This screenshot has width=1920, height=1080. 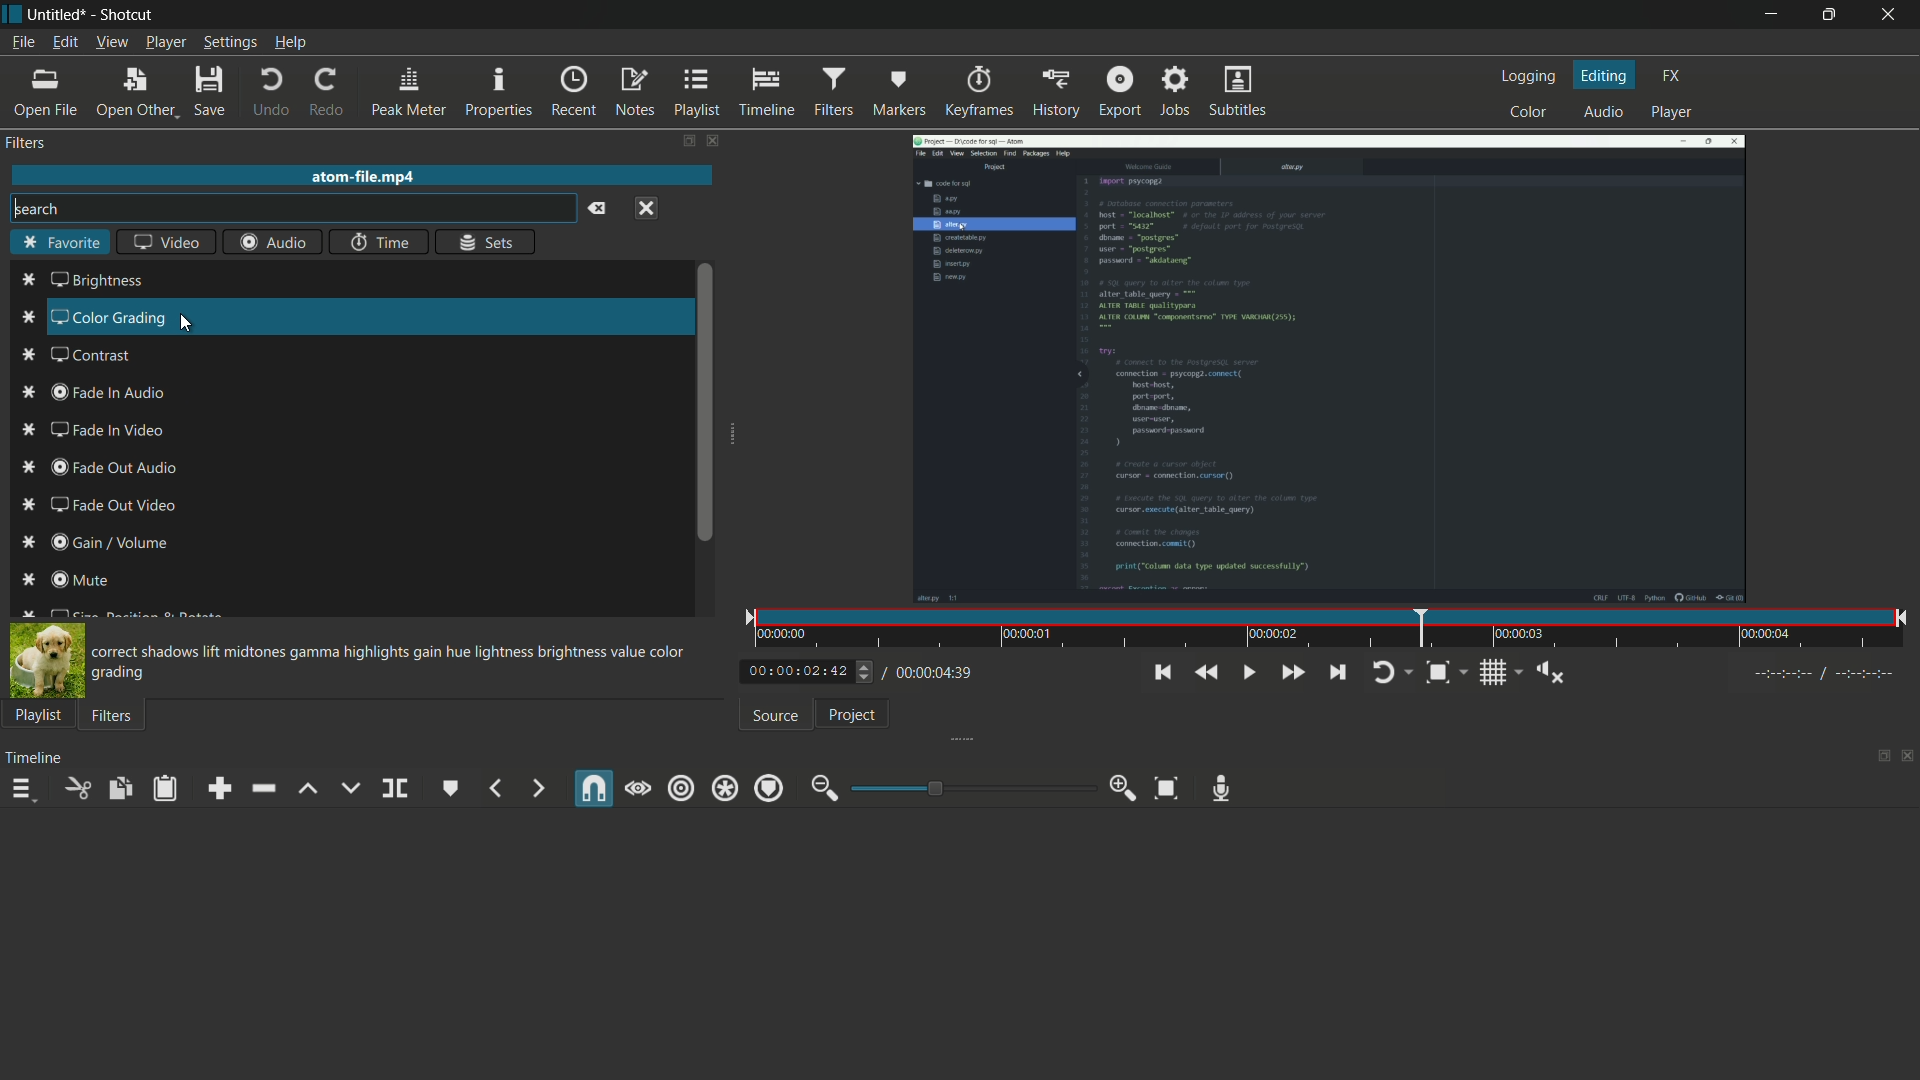 What do you see at coordinates (112, 717) in the screenshot?
I see `filters` at bounding box center [112, 717].